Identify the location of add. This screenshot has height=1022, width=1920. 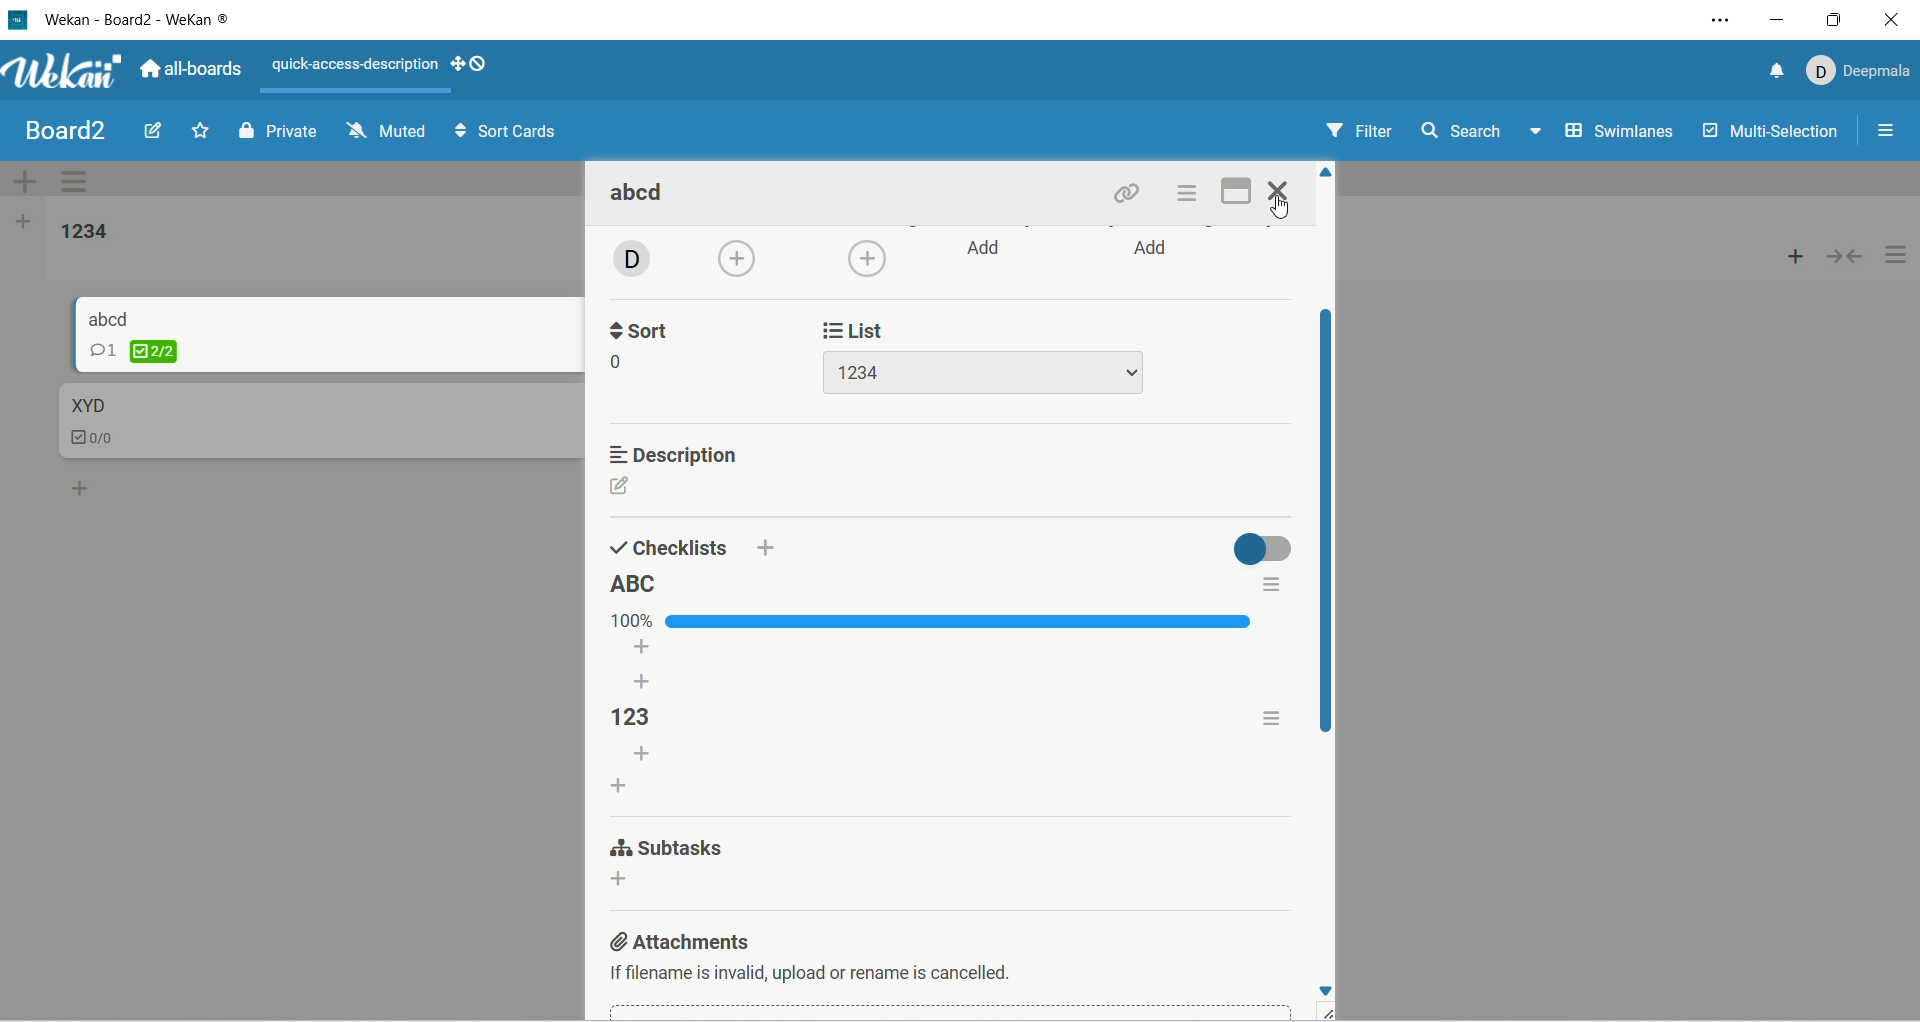
(767, 546).